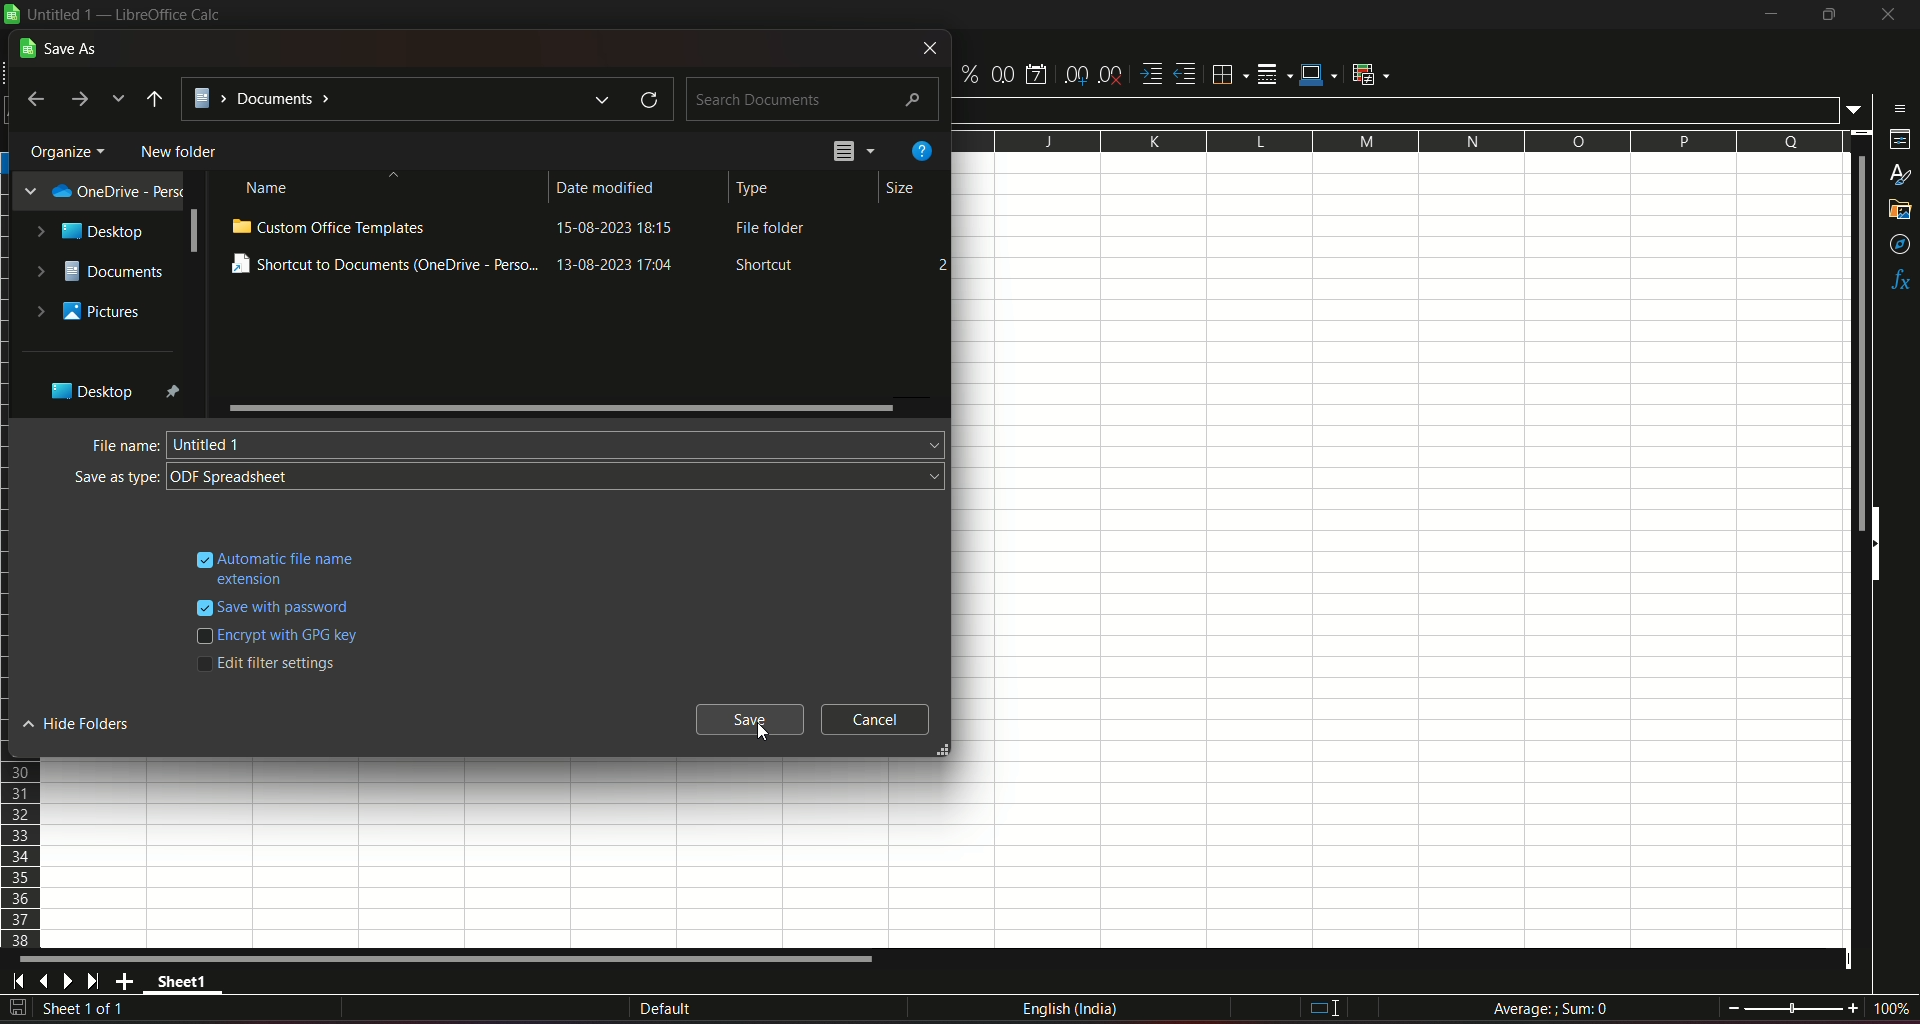 This screenshot has width=1920, height=1024. What do you see at coordinates (203, 607) in the screenshot?
I see `enable checkbox` at bounding box center [203, 607].